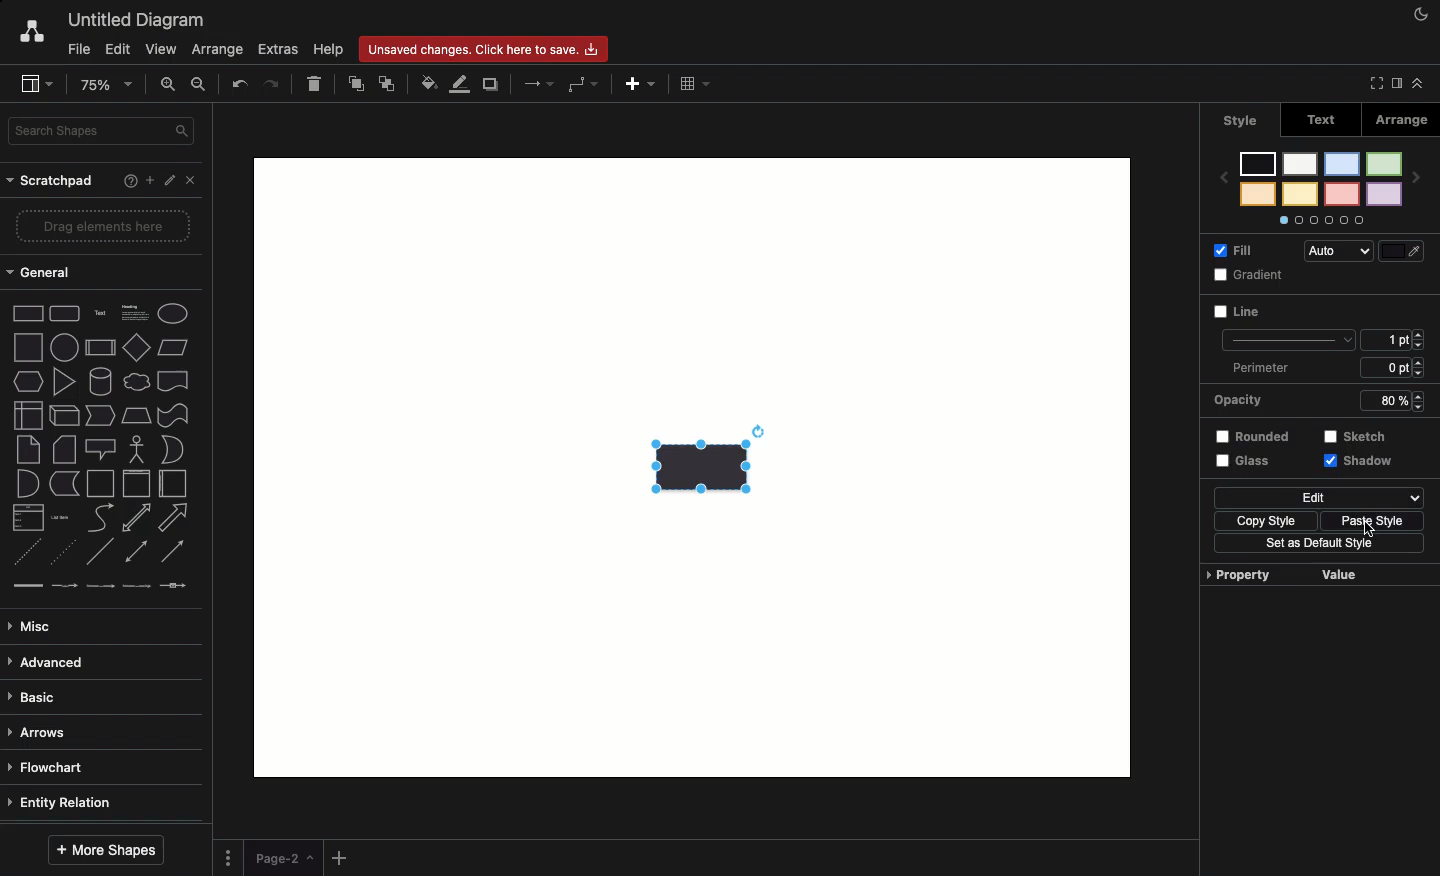 The image size is (1440, 876). I want to click on Opacity, so click(1236, 399).